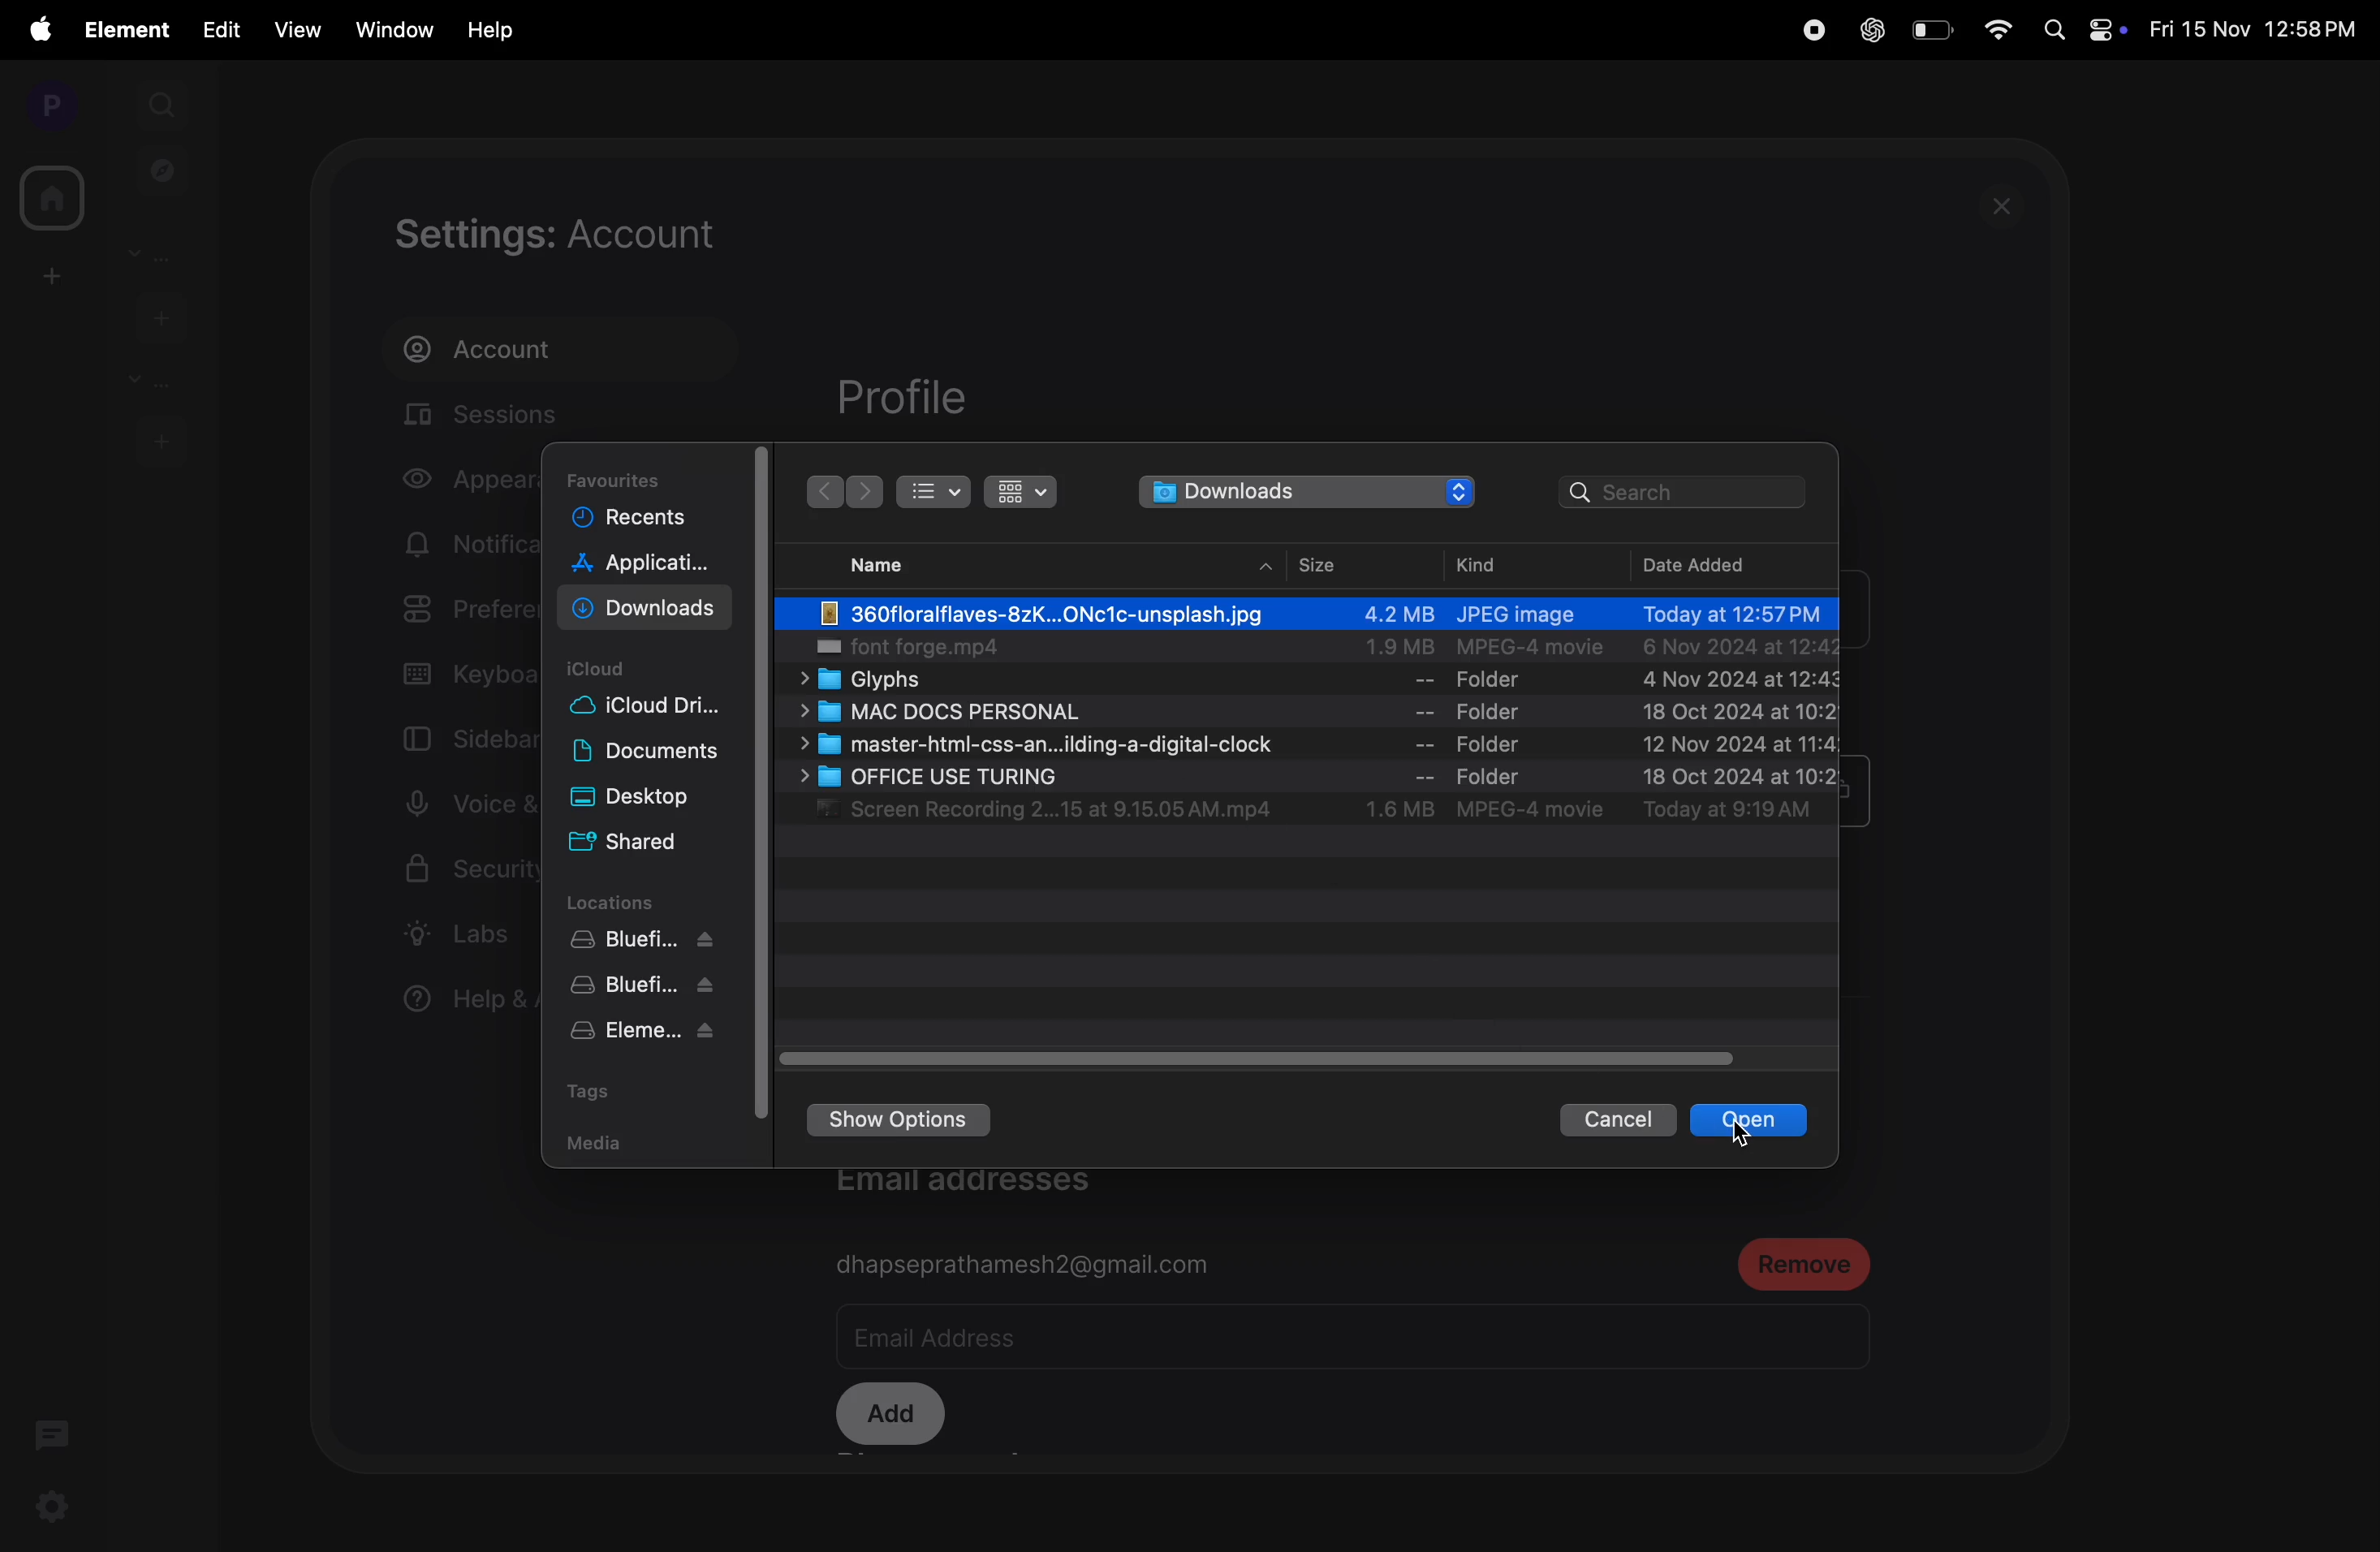  I want to click on battery, so click(1931, 29).